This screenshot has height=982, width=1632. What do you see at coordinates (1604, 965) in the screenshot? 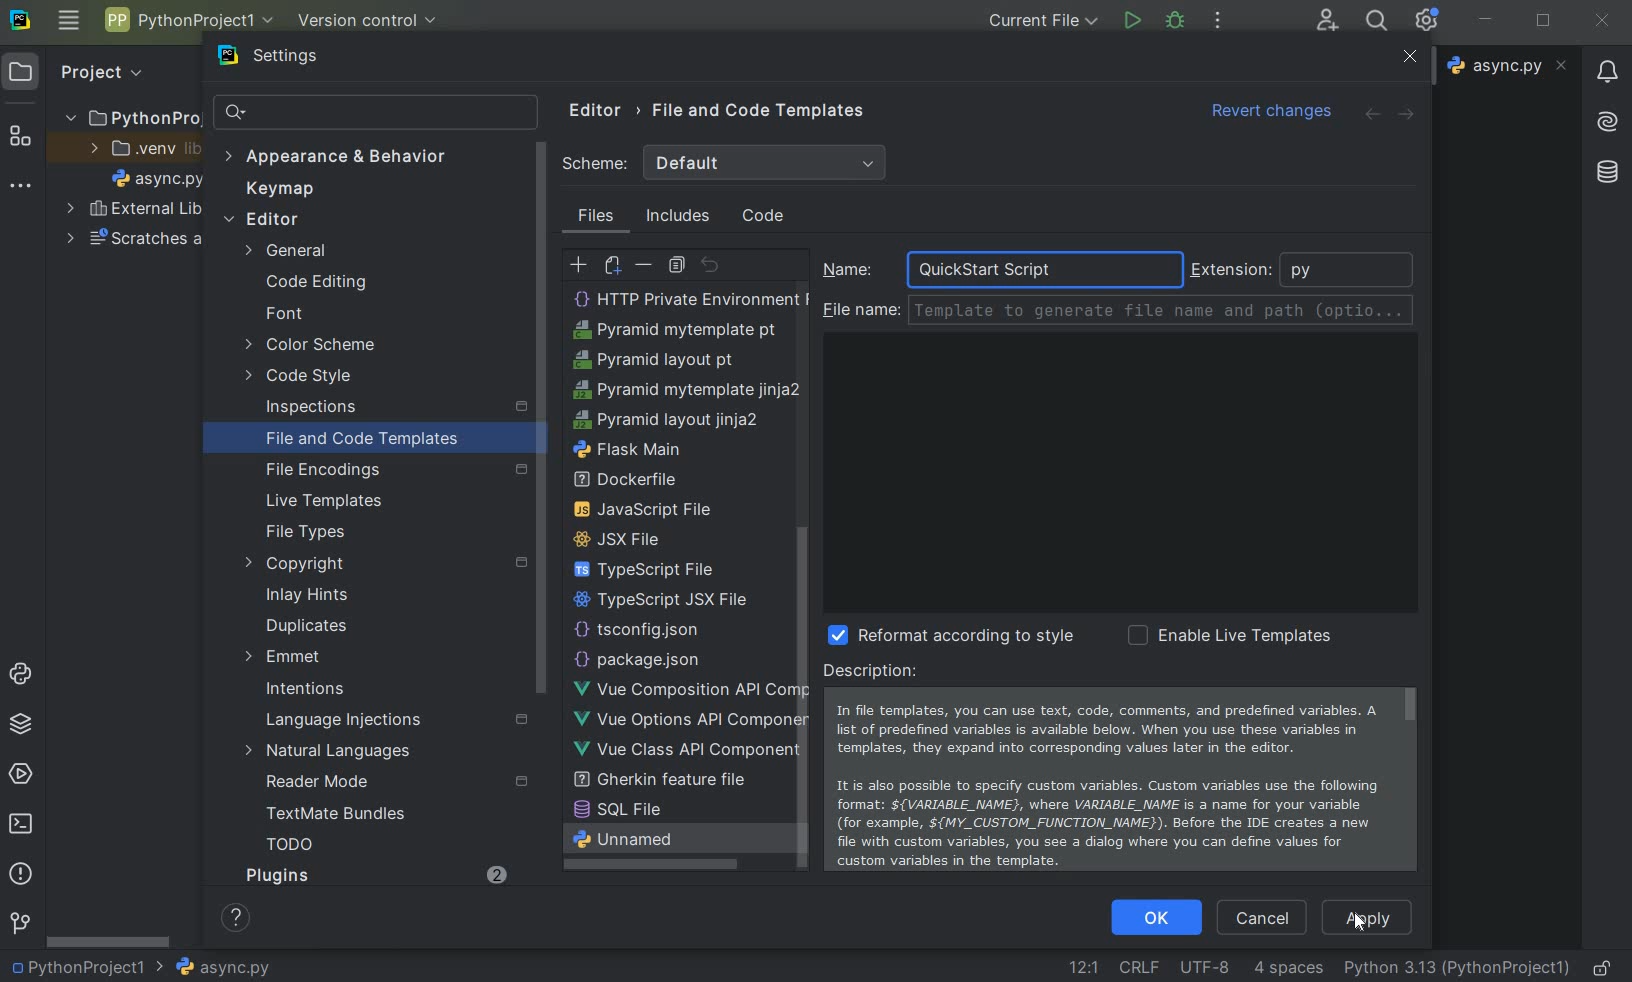
I see `make file ready only` at bounding box center [1604, 965].